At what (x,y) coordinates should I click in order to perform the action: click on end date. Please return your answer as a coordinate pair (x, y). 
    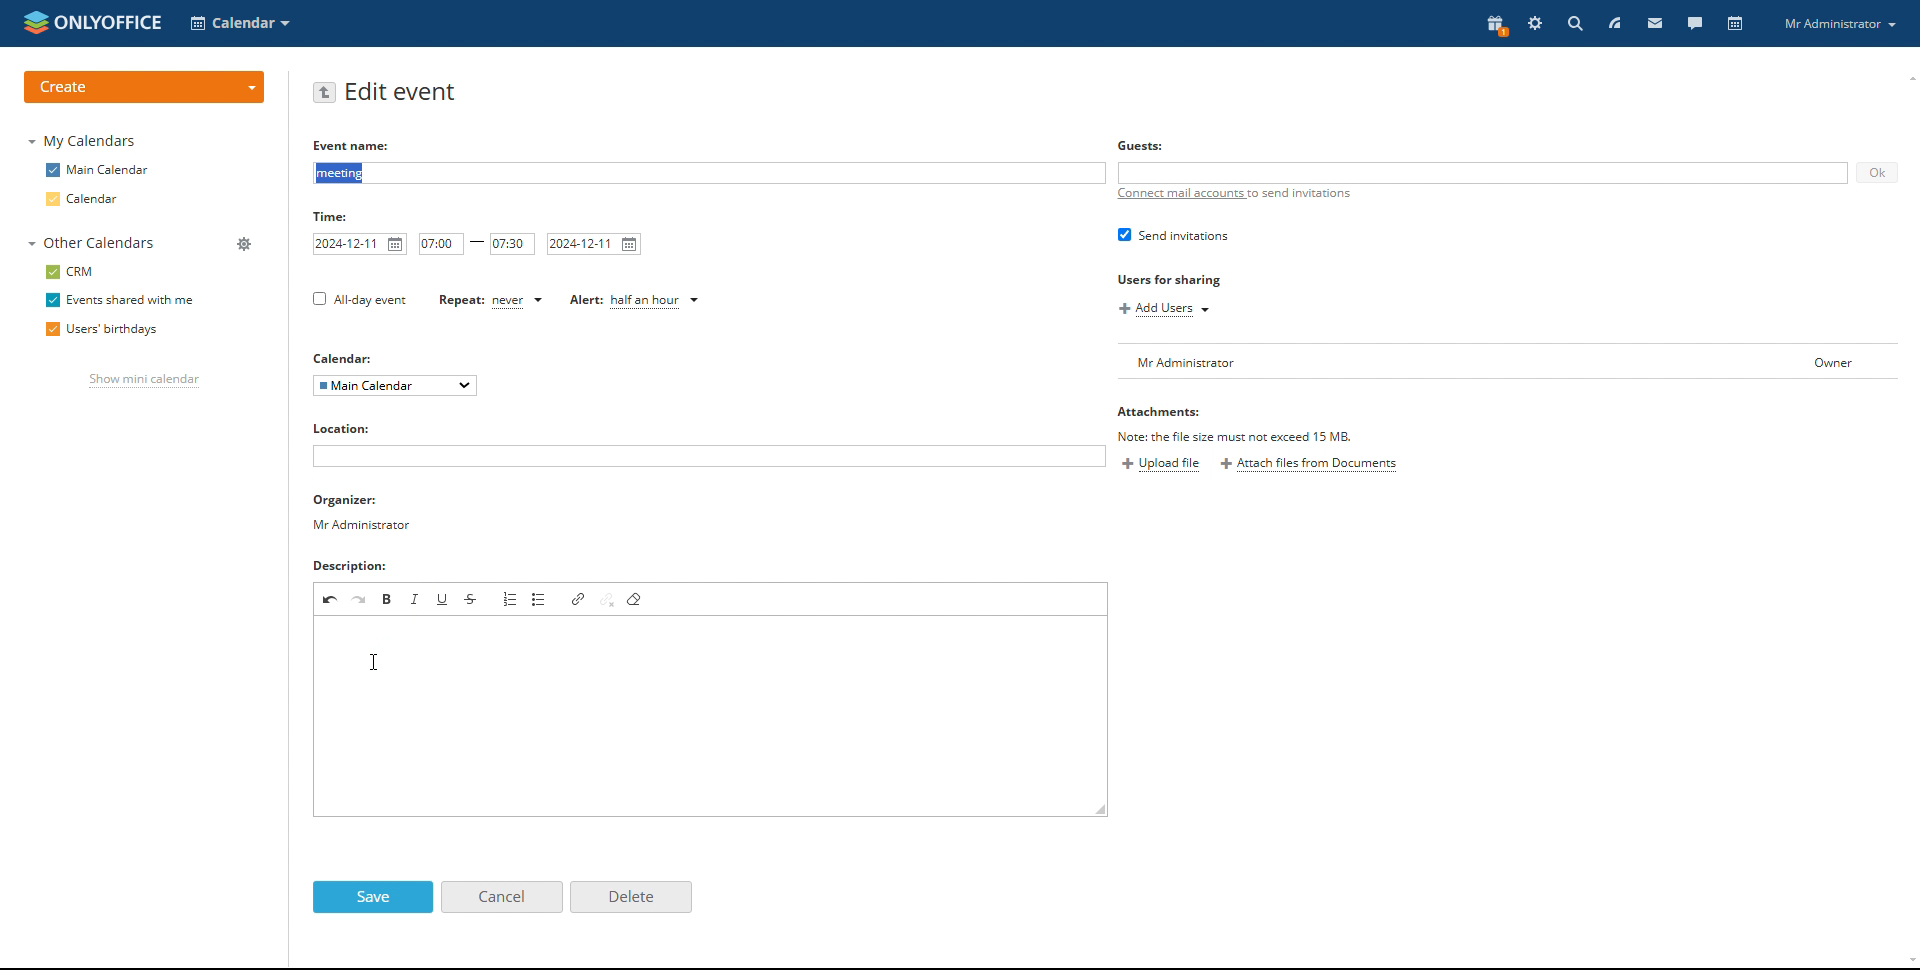
    Looking at the image, I should click on (593, 244).